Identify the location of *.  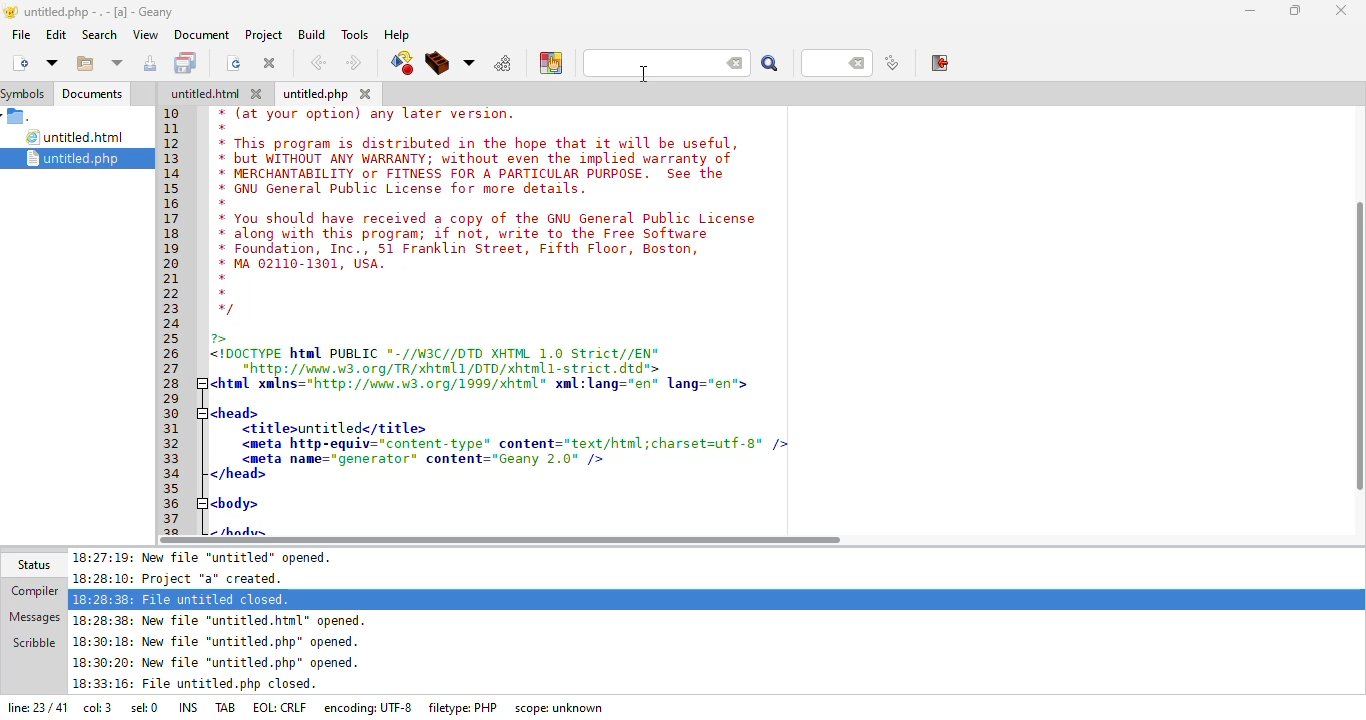
(224, 203).